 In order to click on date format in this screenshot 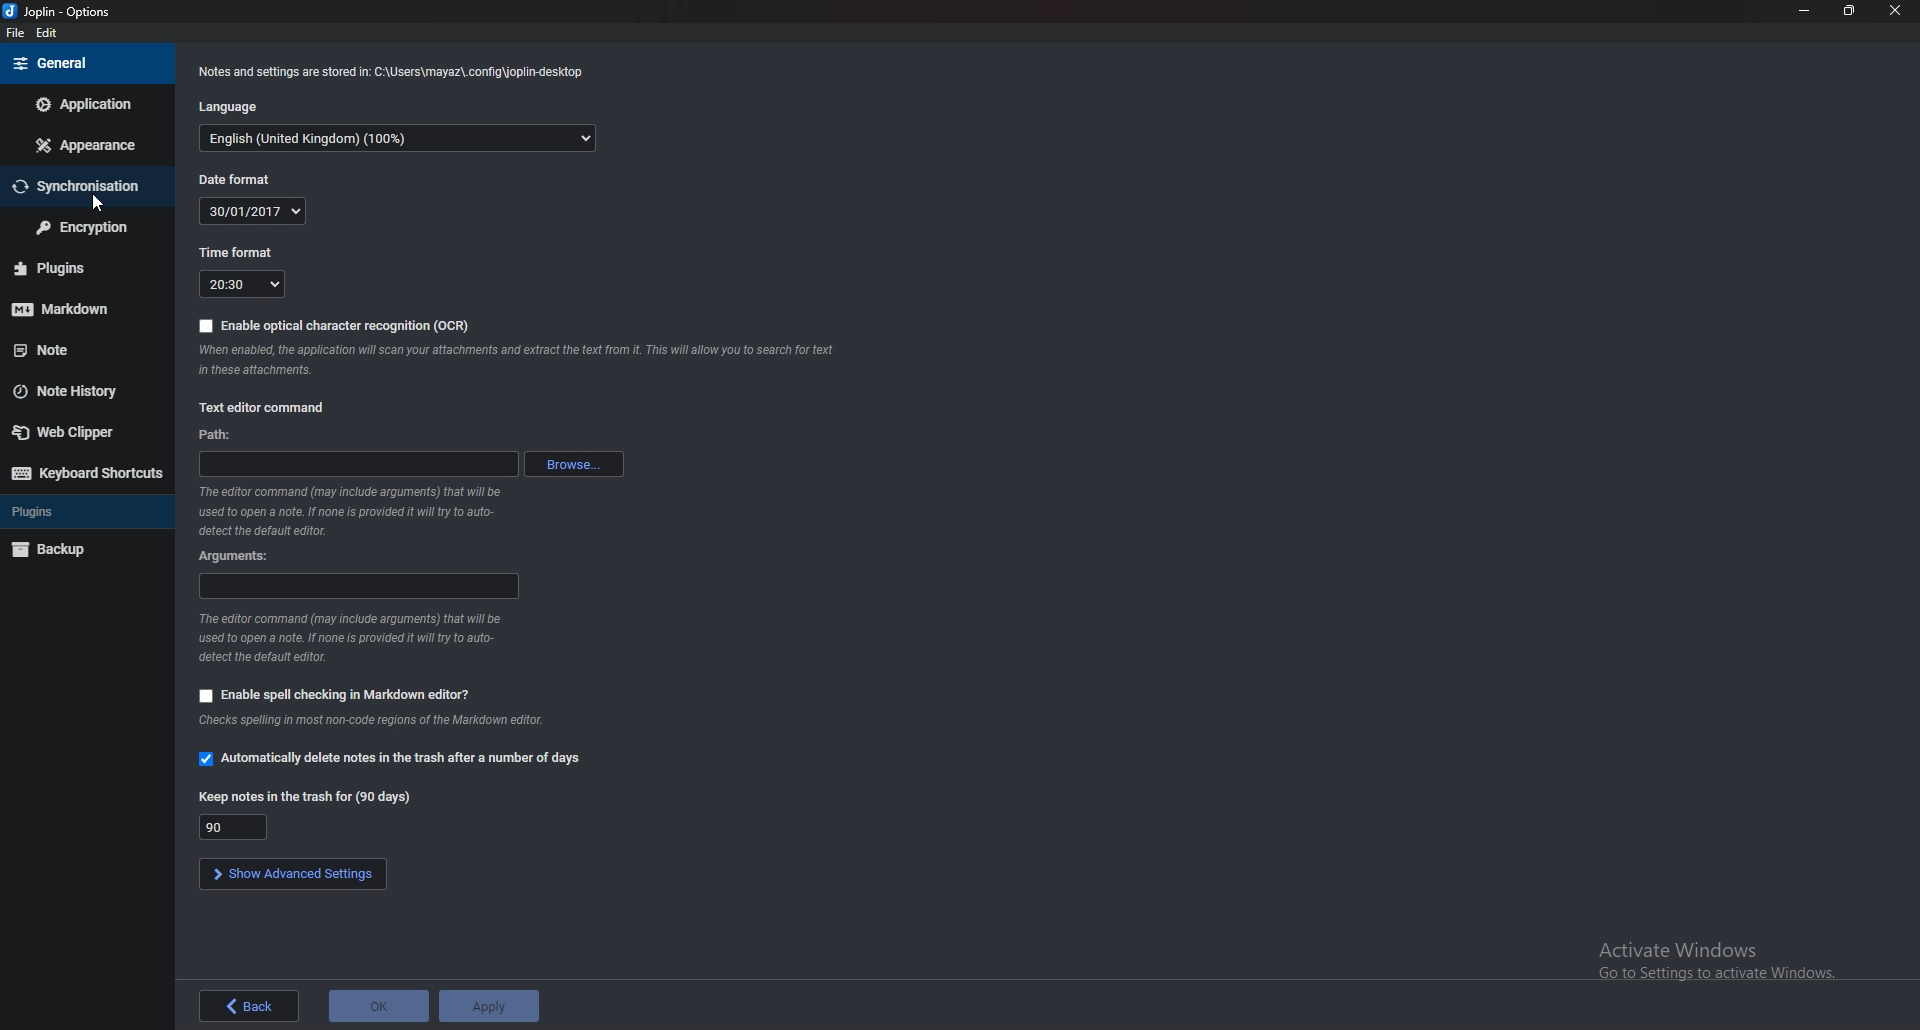, I will do `click(252, 211)`.